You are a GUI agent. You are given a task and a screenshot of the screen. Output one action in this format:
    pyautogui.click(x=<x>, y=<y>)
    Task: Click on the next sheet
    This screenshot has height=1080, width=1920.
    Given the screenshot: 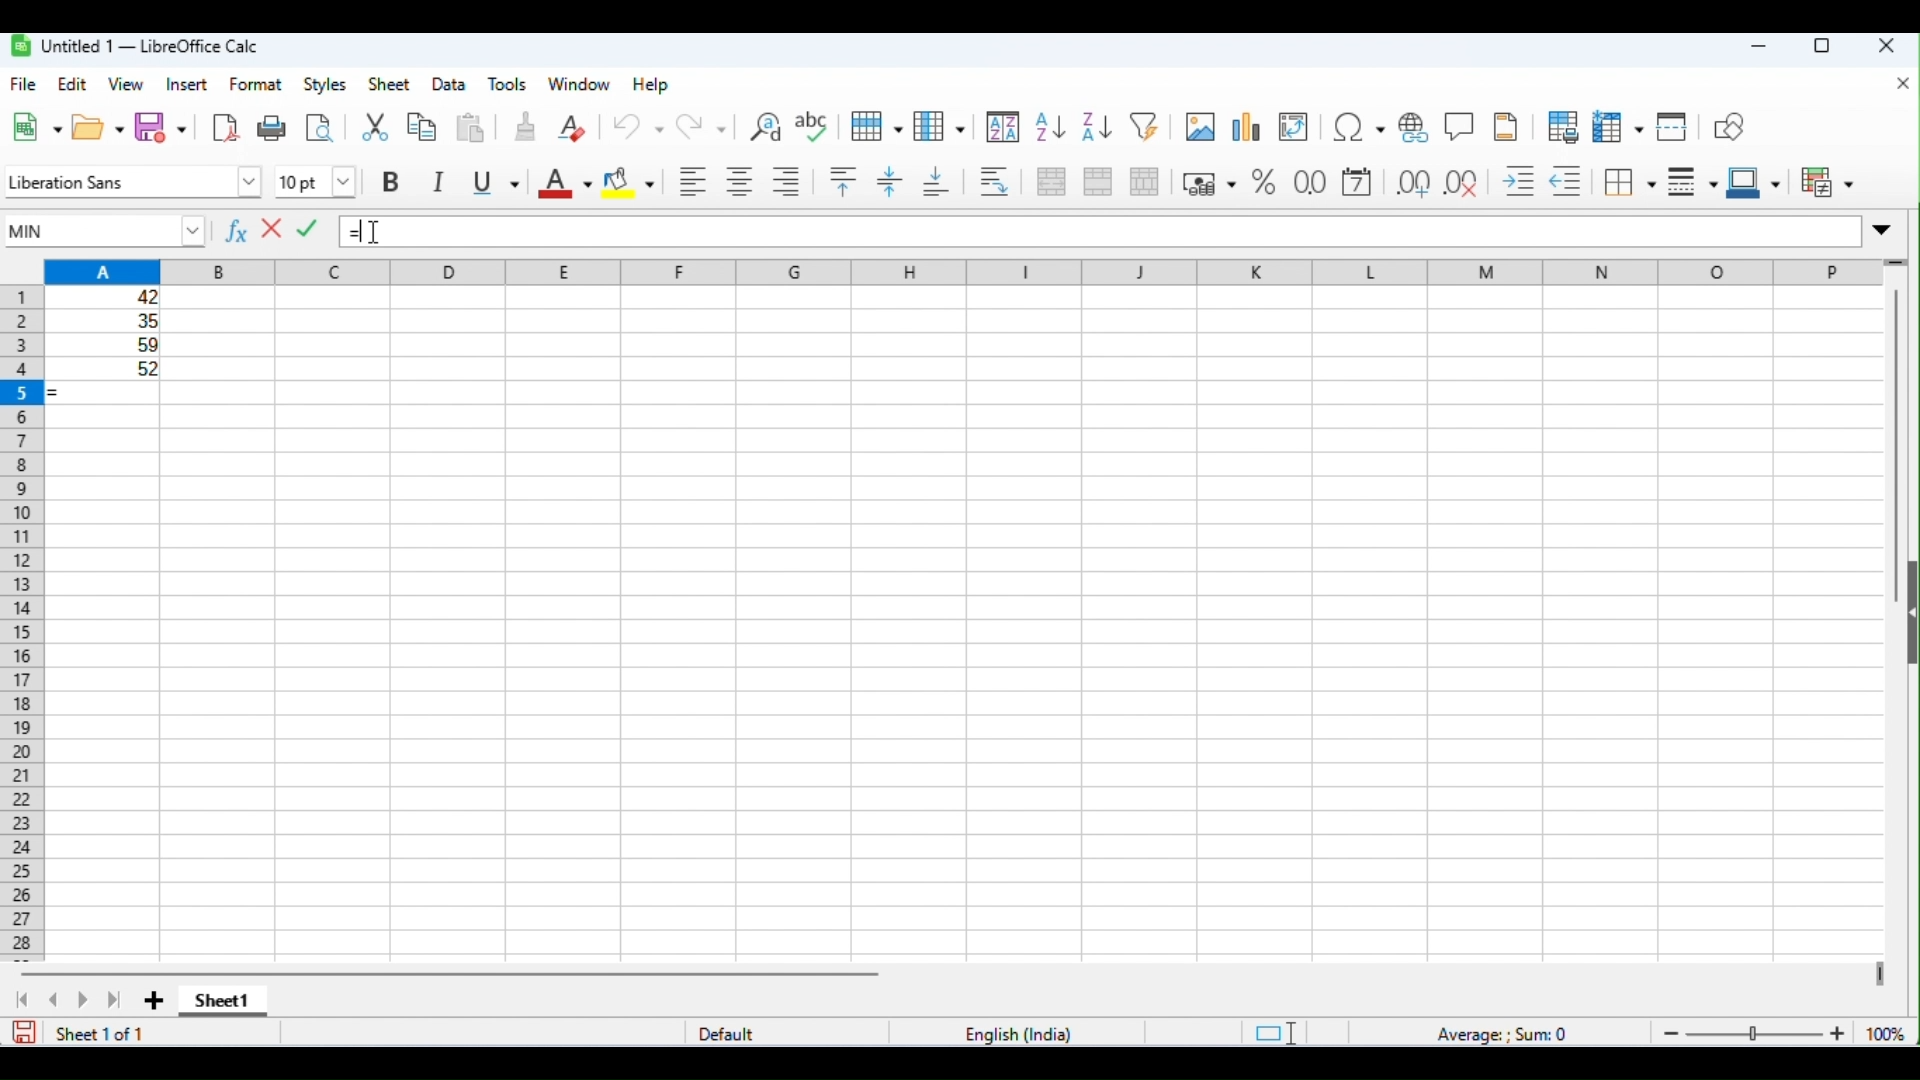 What is the action you would take?
    pyautogui.click(x=84, y=1000)
    